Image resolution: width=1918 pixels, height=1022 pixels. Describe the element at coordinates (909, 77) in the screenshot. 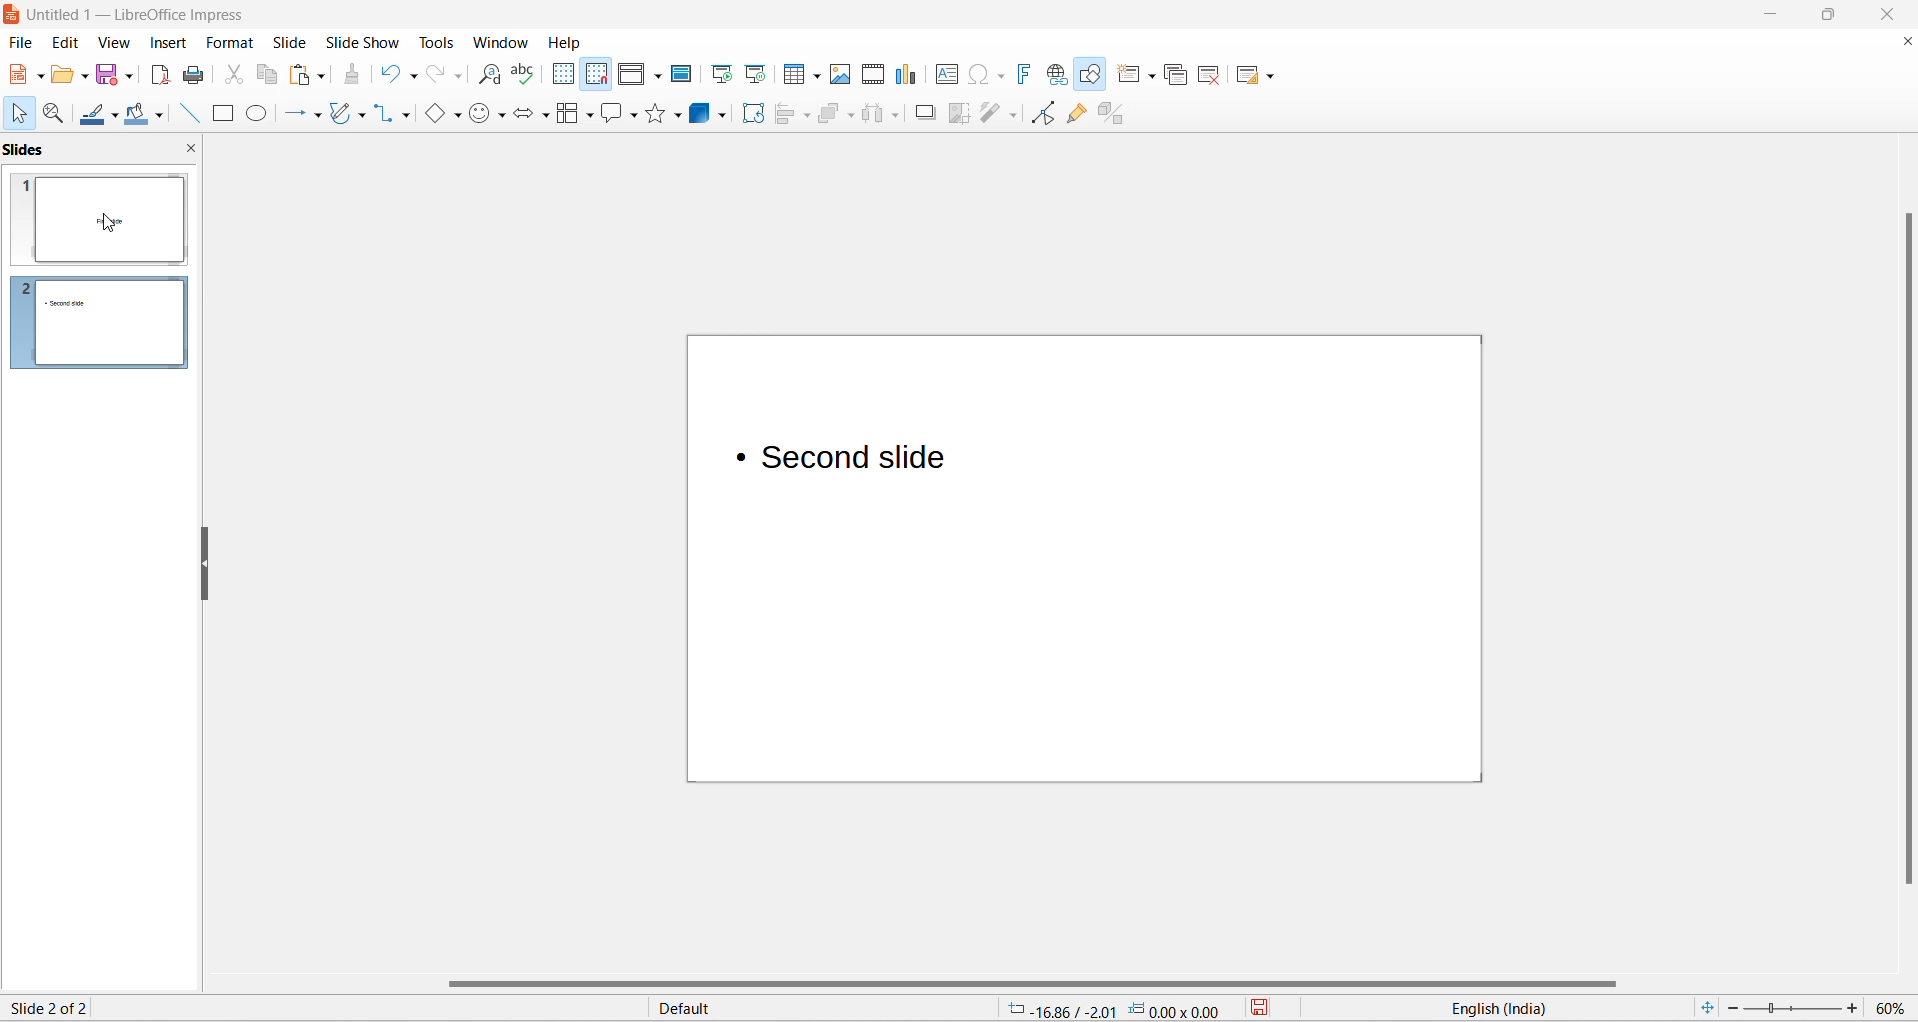

I see `insert charts` at that location.